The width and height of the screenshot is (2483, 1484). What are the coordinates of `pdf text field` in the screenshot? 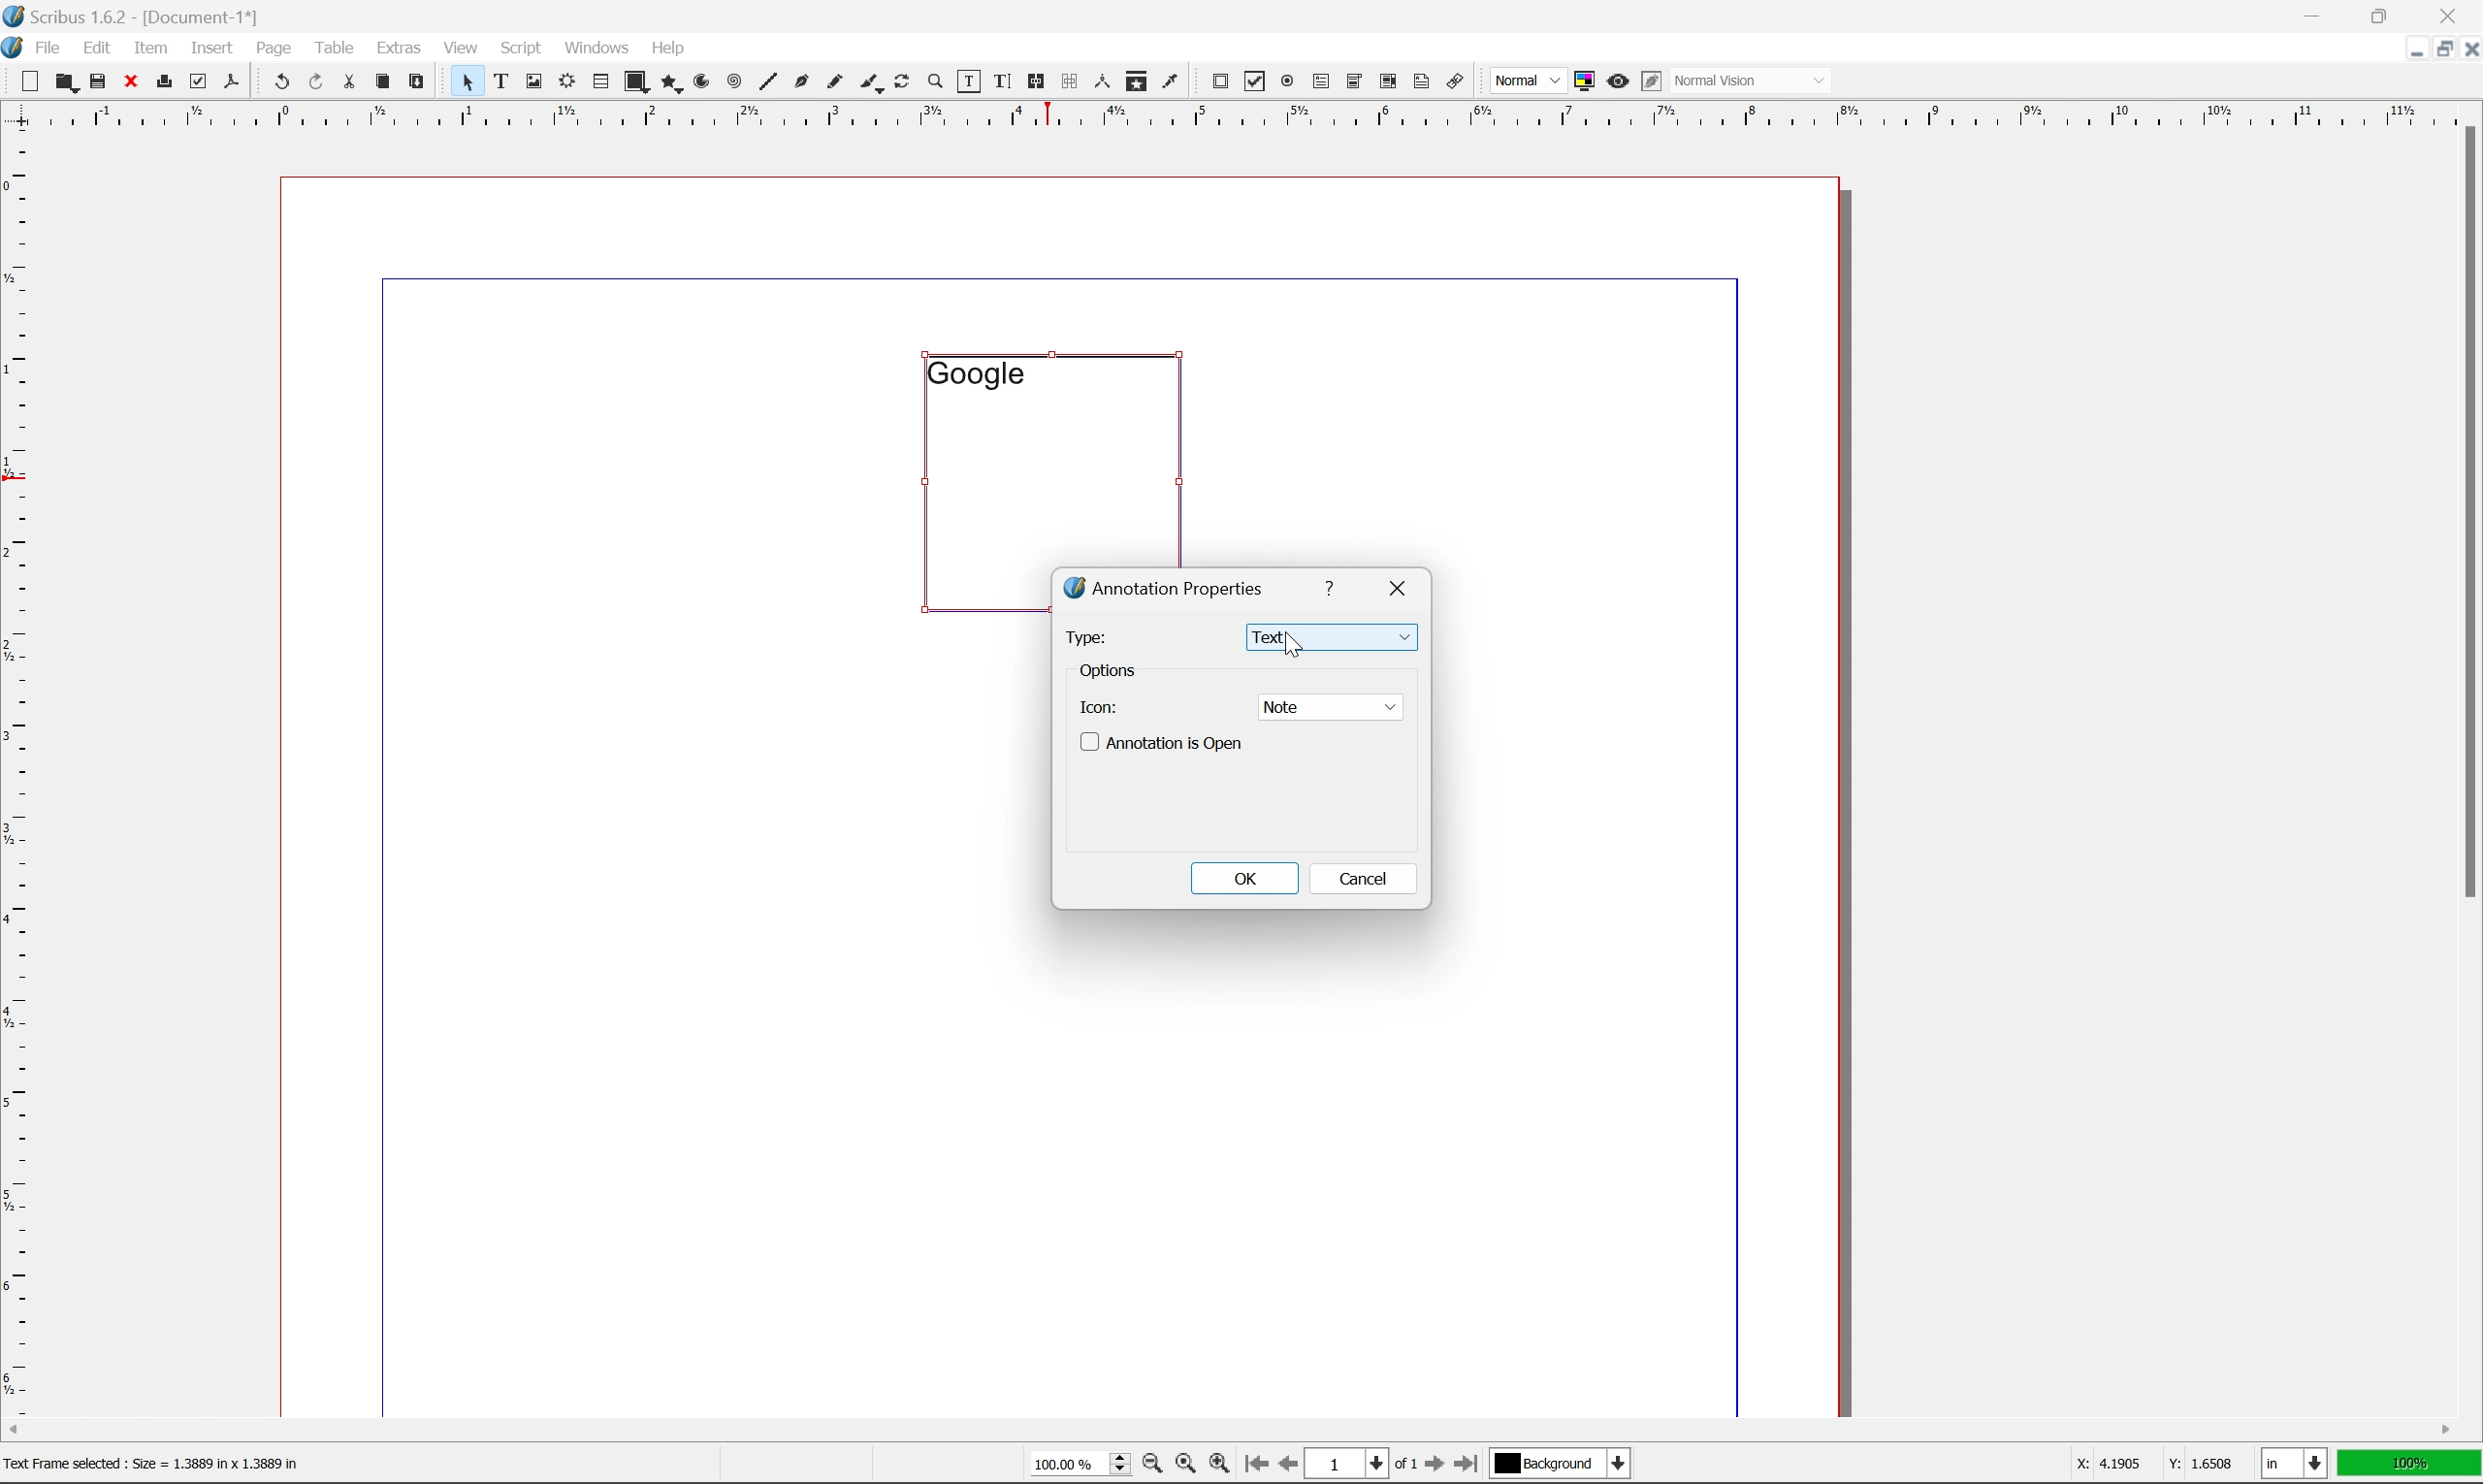 It's located at (1318, 83).